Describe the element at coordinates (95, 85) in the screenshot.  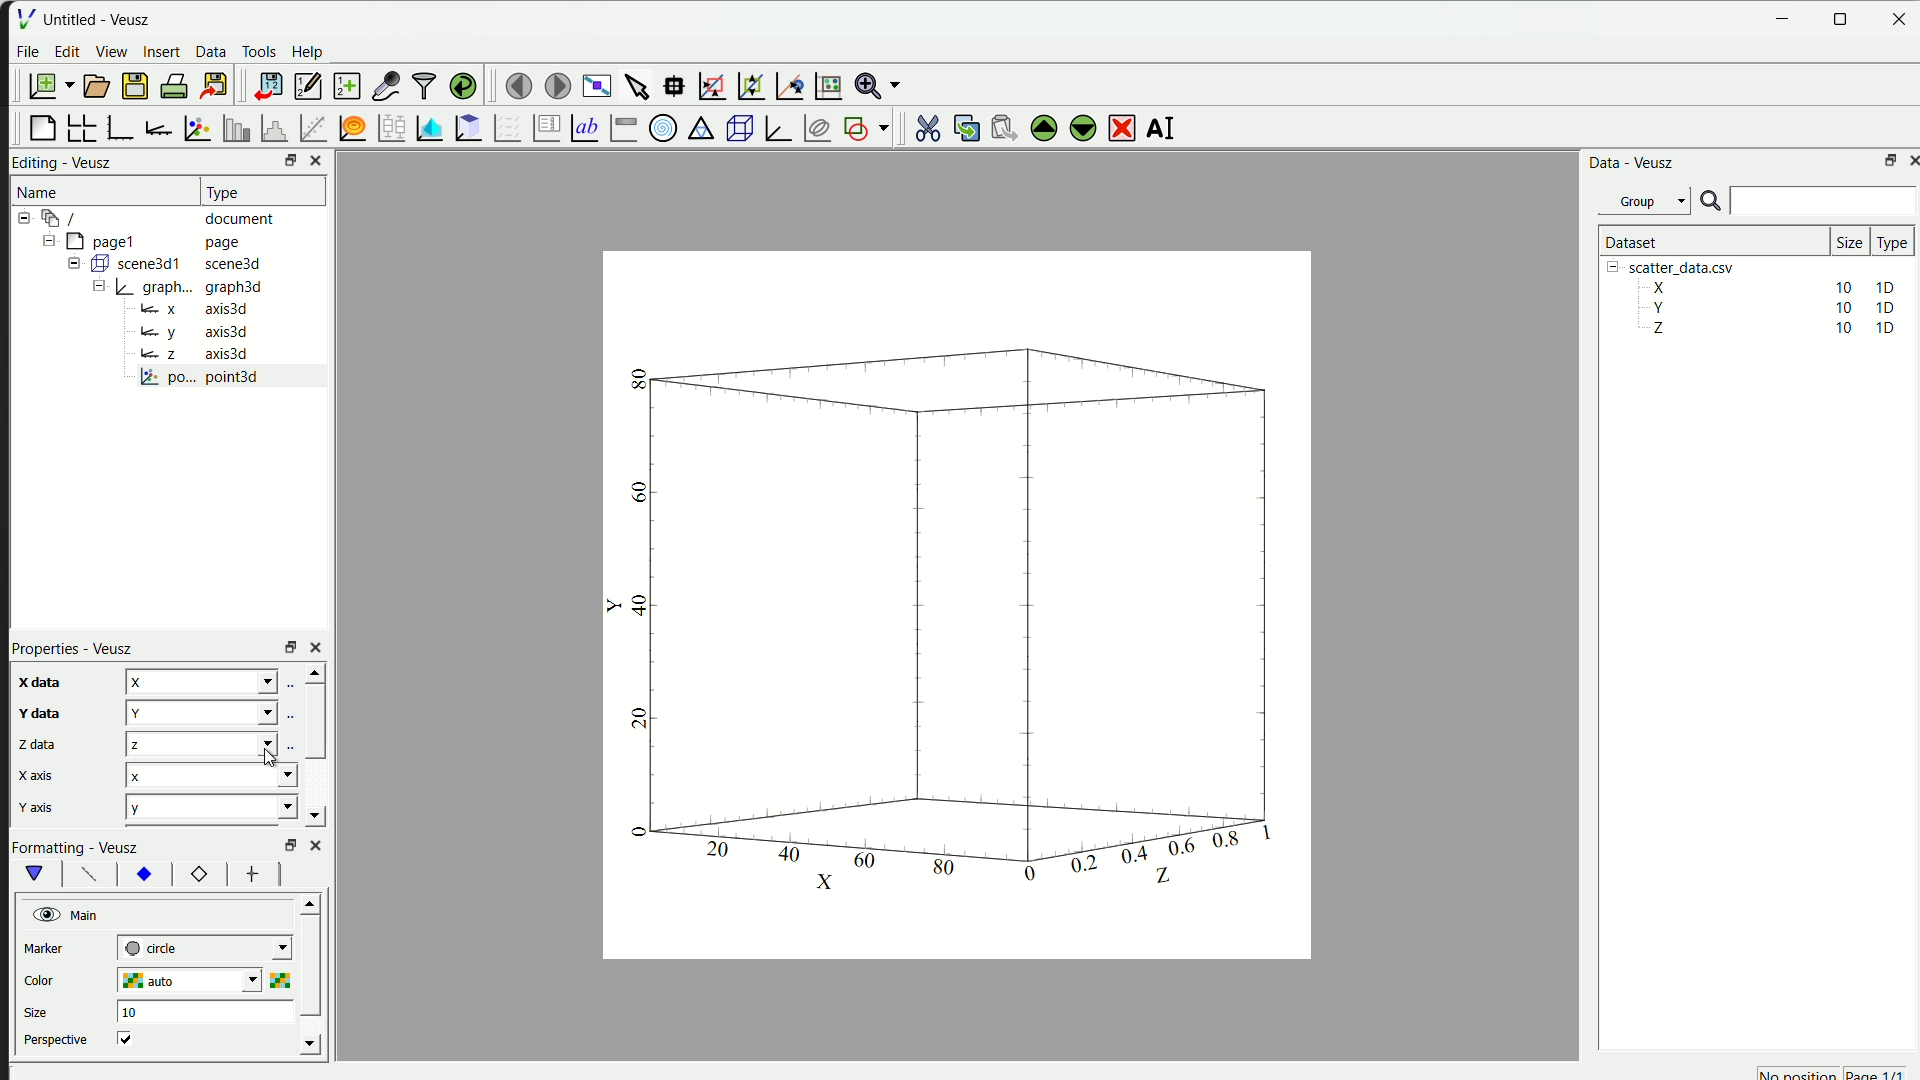
I see `open a document` at that location.